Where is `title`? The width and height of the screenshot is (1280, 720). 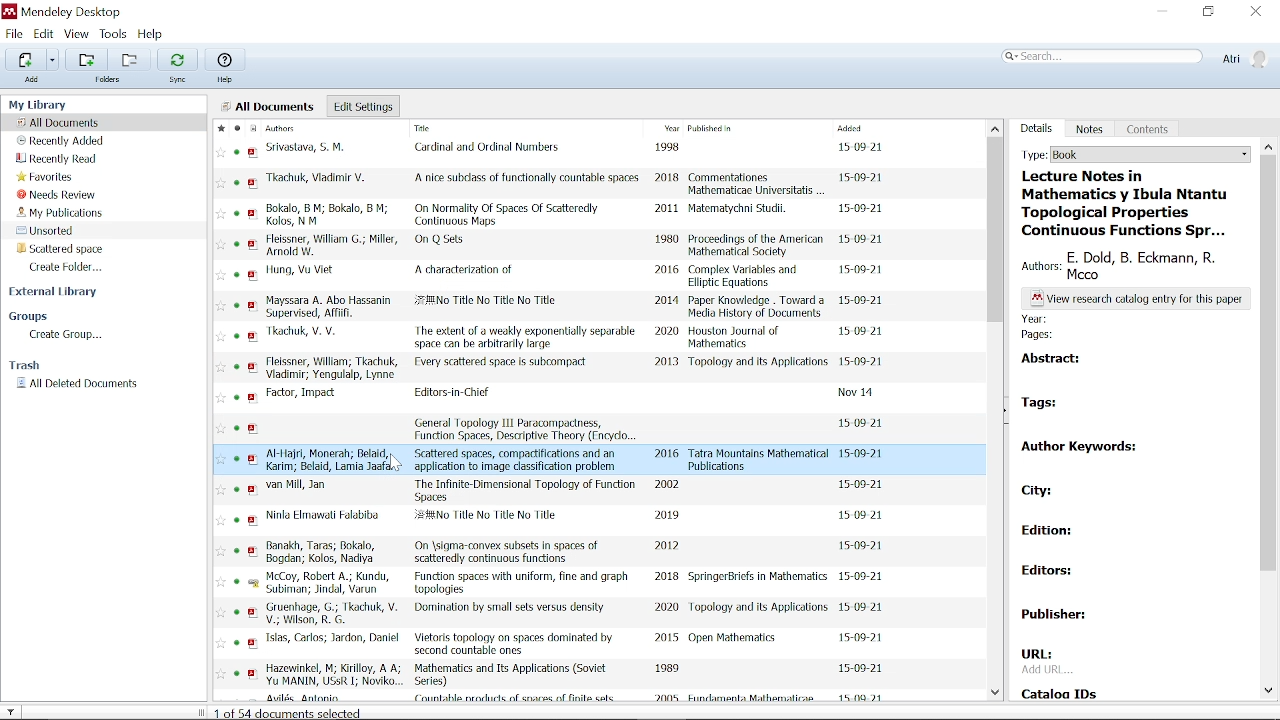
title is located at coordinates (519, 459).